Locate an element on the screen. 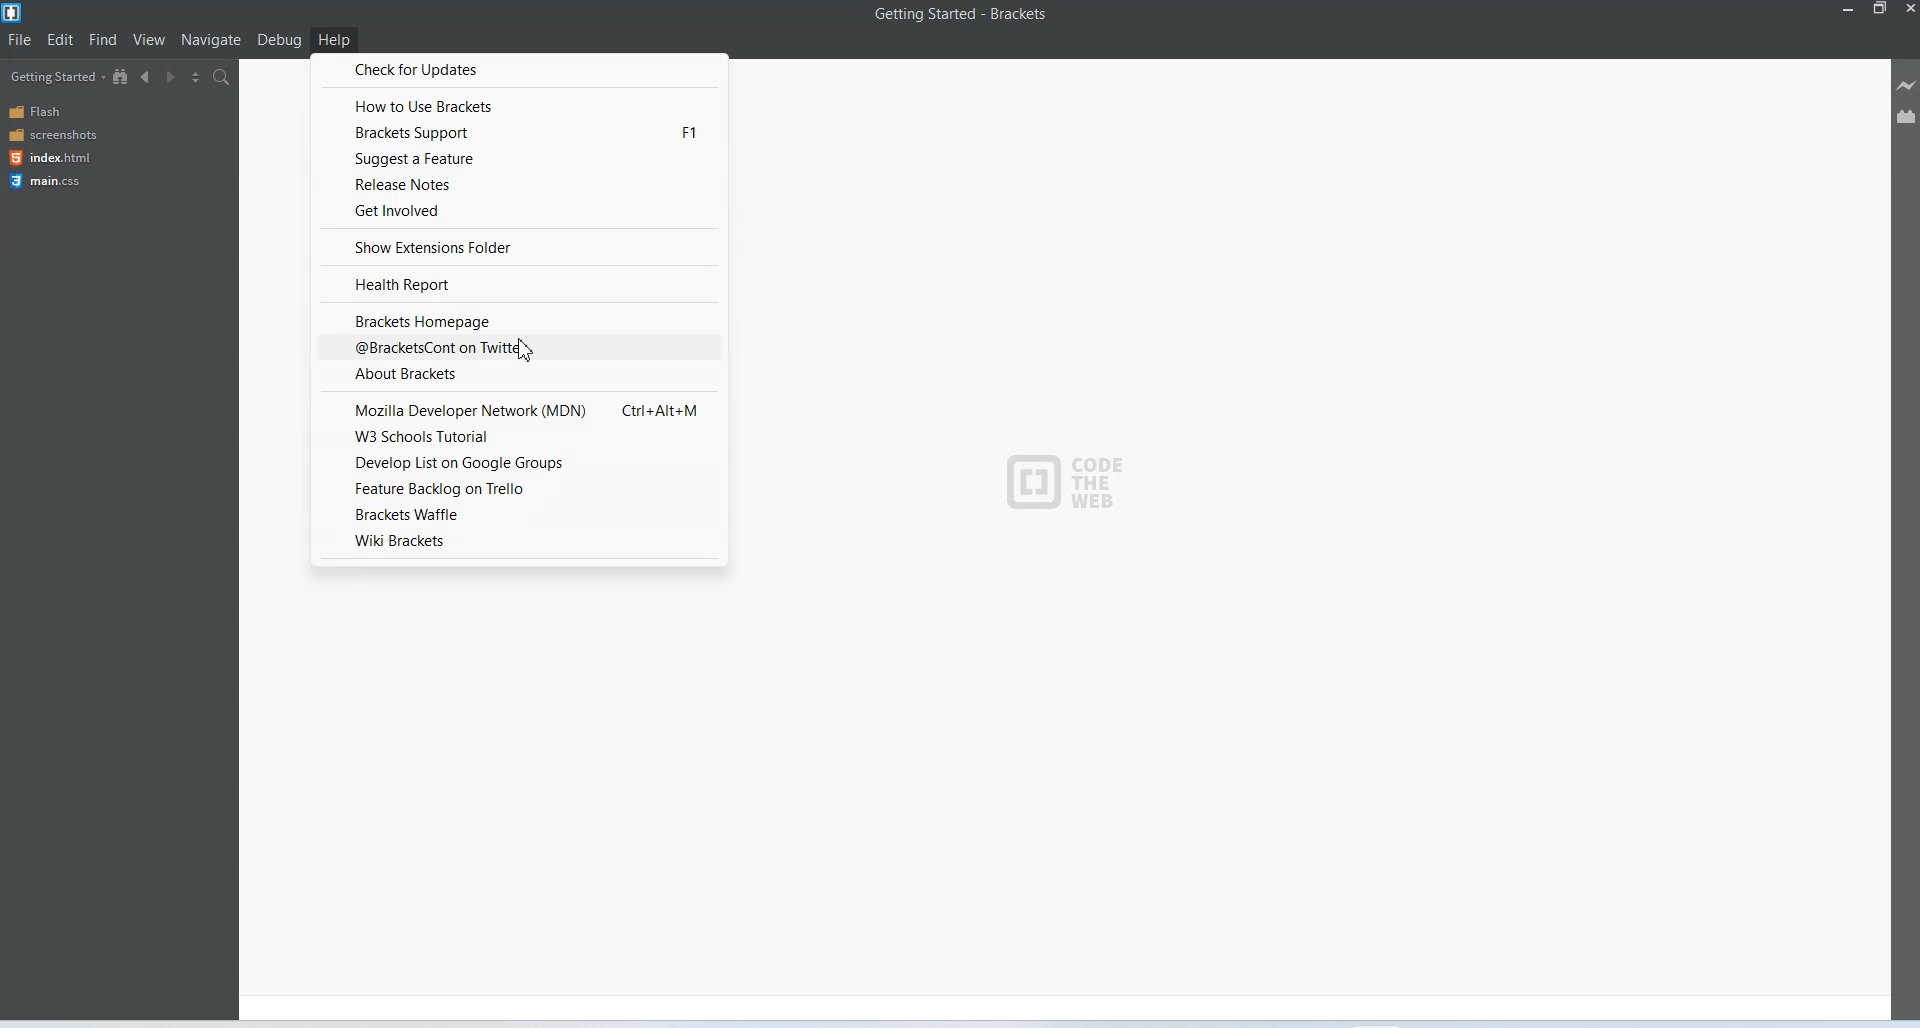 This screenshot has width=1920, height=1028. Screenshots is located at coordinates (54, 135).